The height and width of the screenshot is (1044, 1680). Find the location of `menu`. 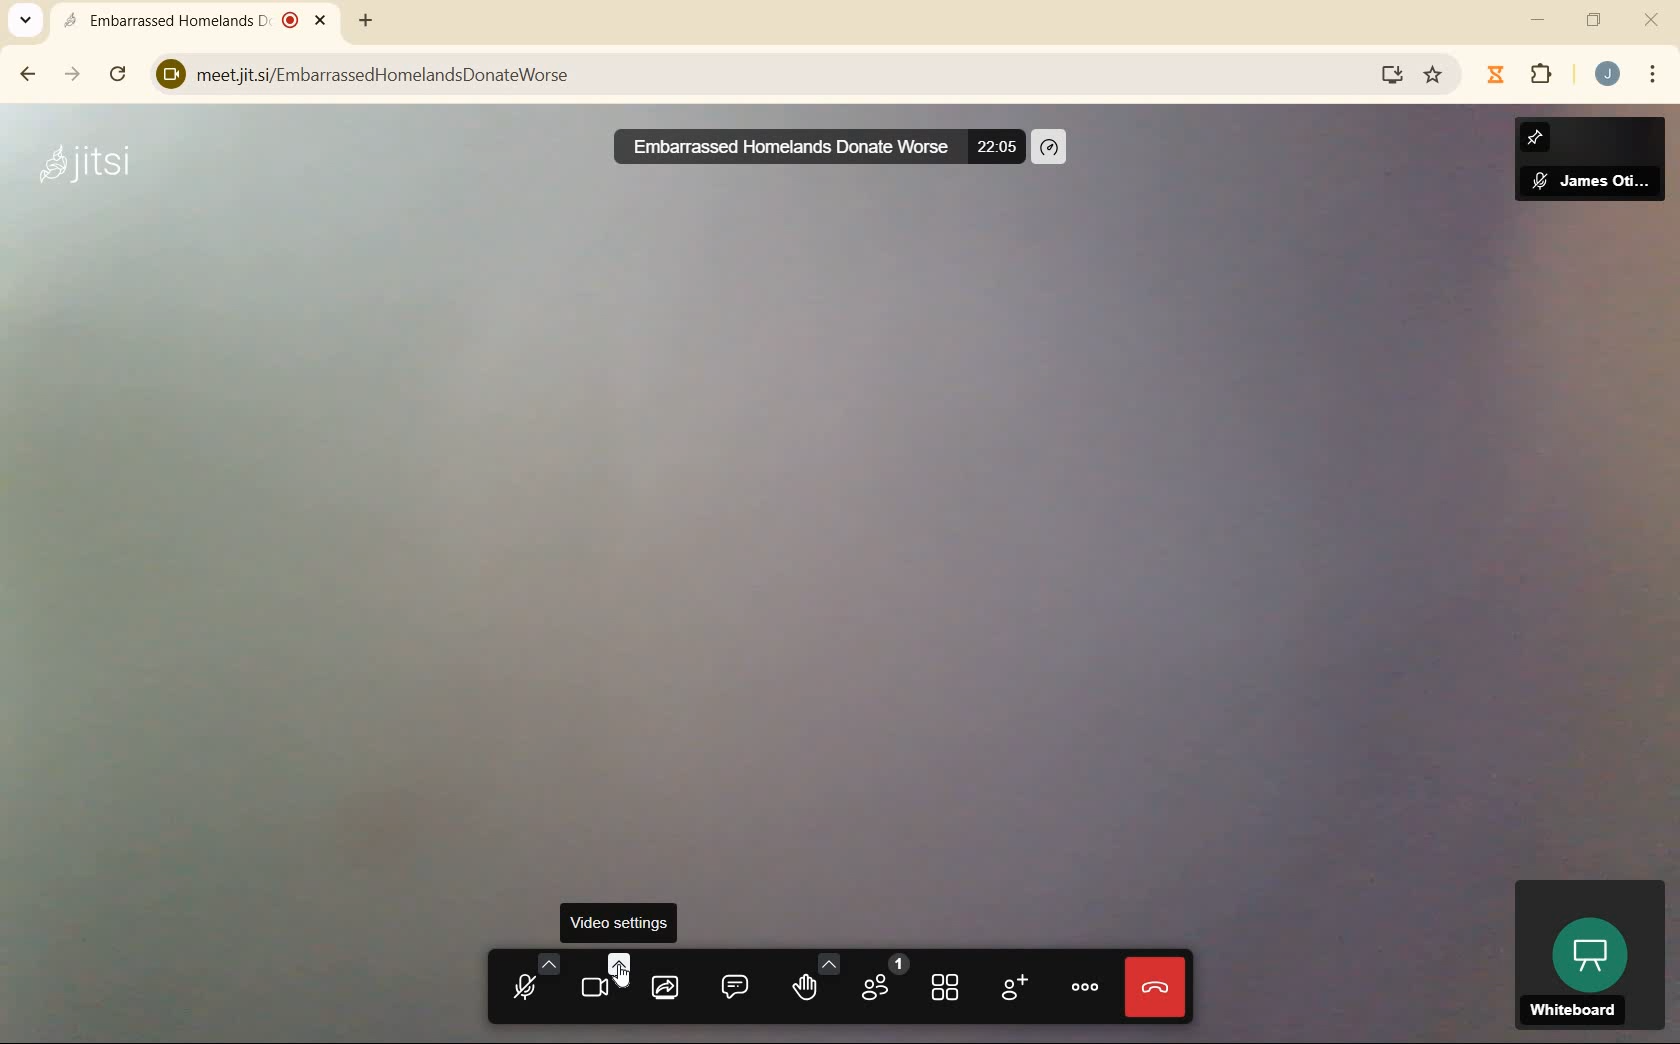

menu is located at coordinates (1654, 77).